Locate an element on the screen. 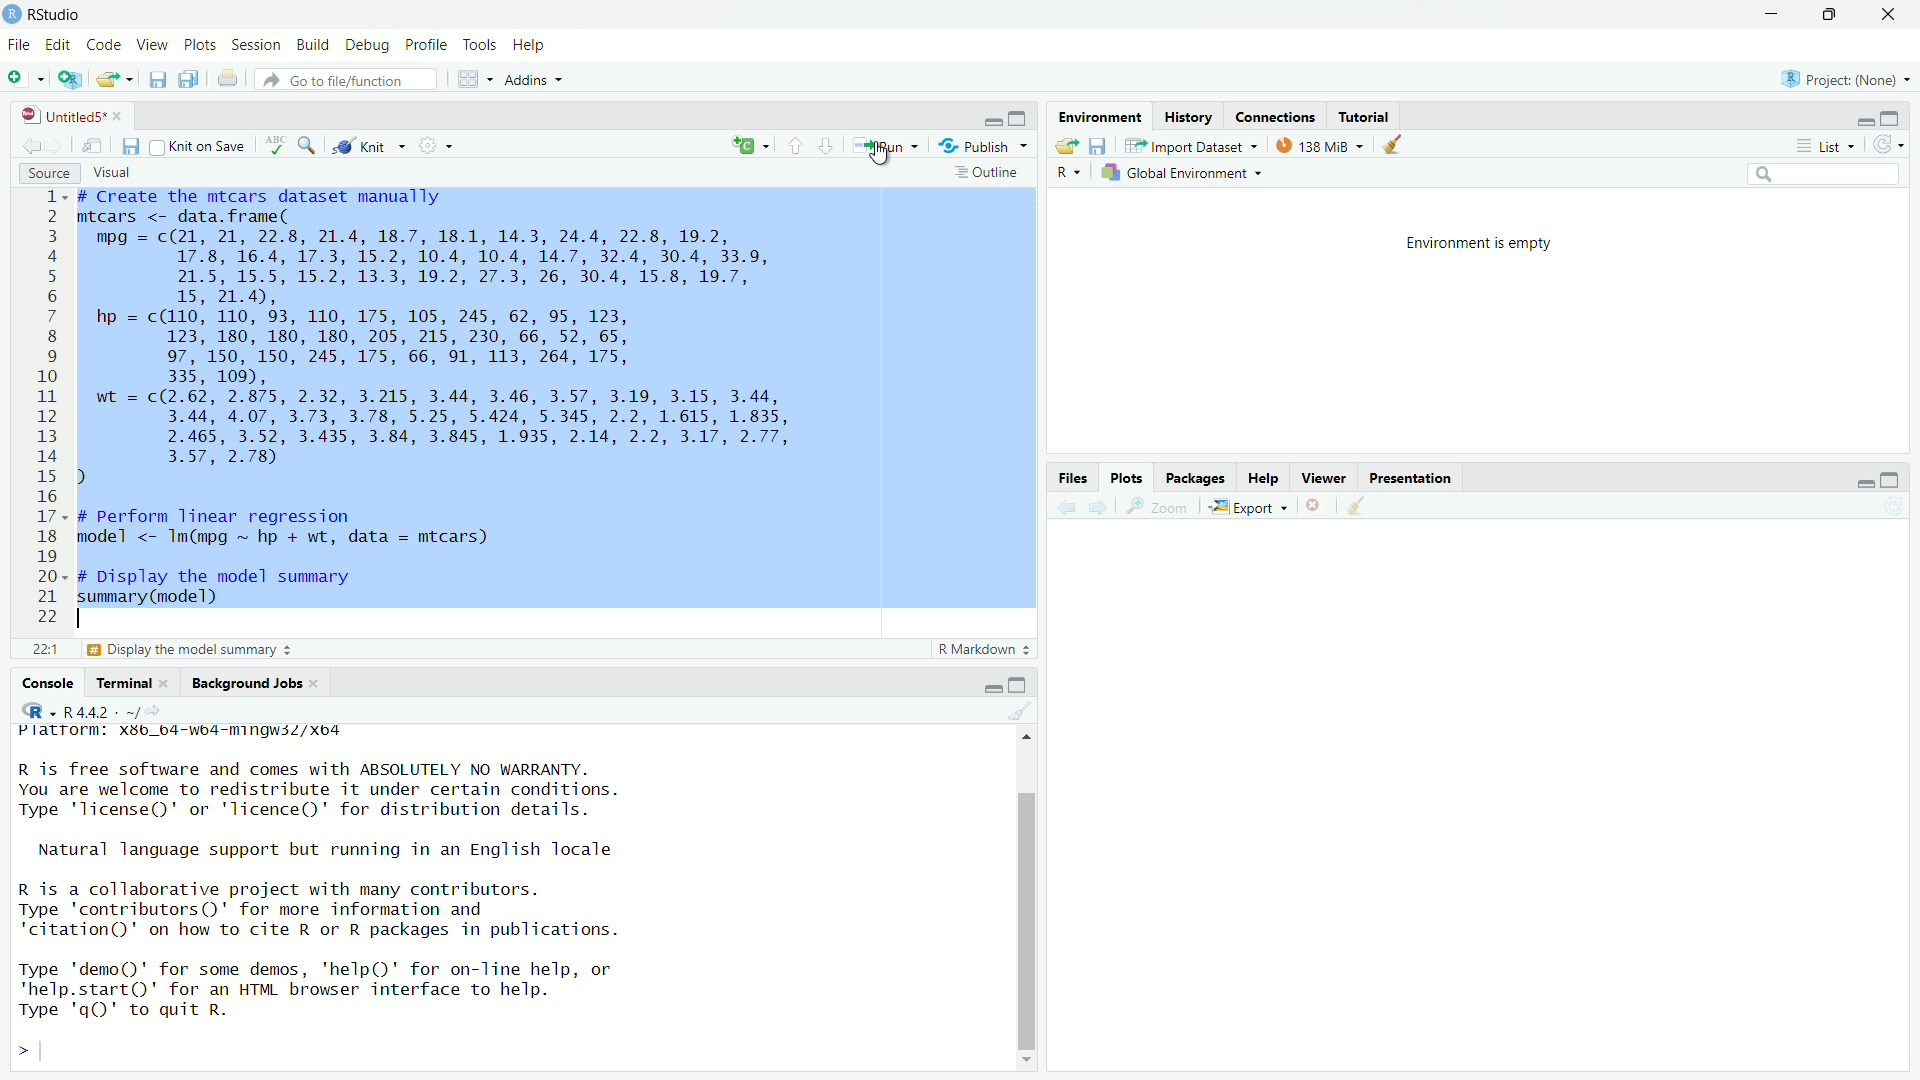 The height and width of the screenshot is (1080, 1920). Plots is located at coordinates (1127, 479).